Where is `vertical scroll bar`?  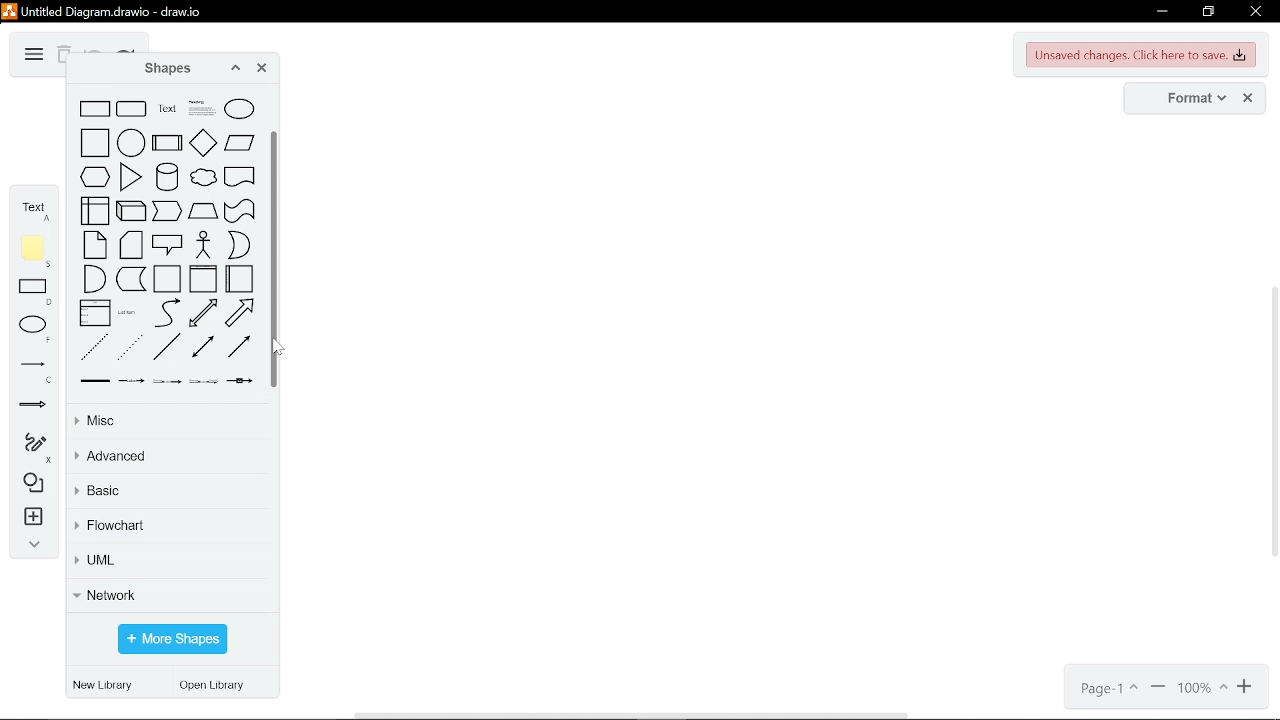 vertical scroll bar is located at coordinates (1272, 424).